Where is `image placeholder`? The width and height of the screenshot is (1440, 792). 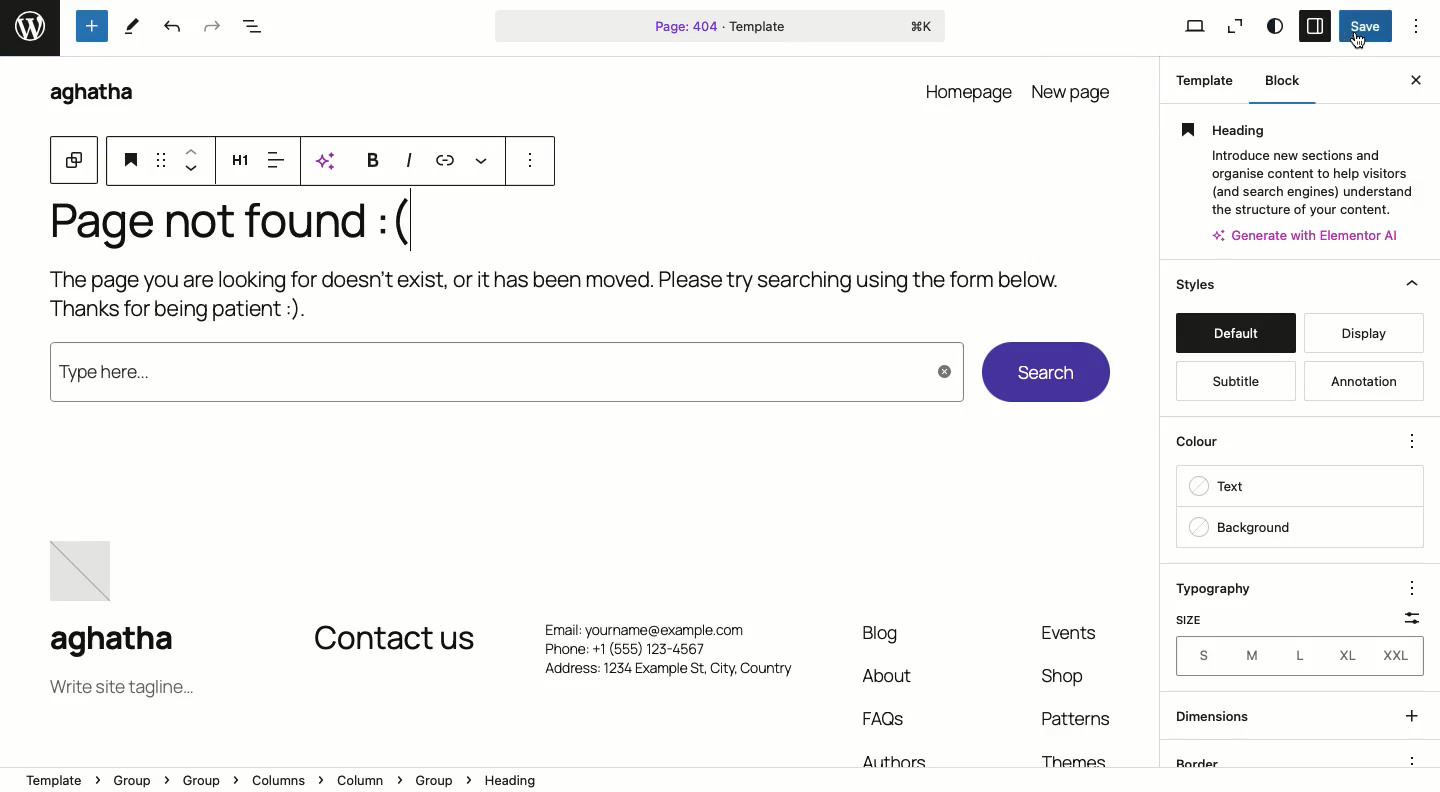
image placeholder is located at coordinates (86, 573).